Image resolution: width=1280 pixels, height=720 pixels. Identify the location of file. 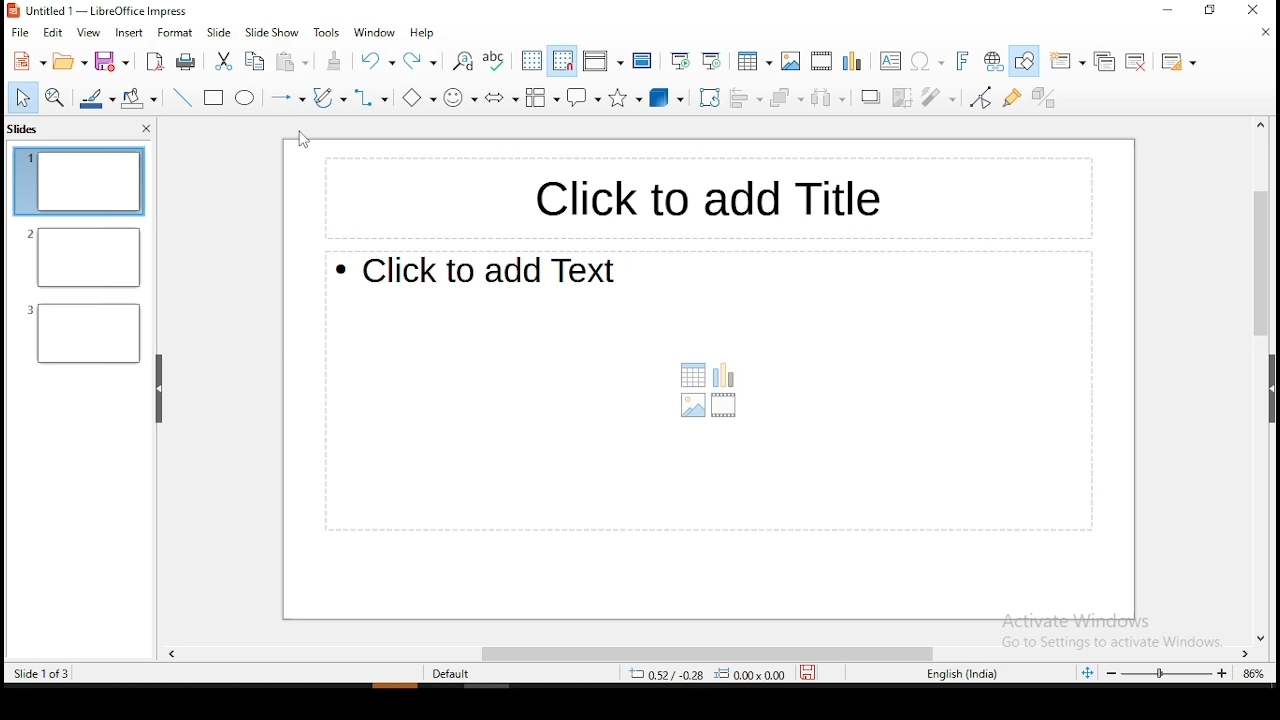
(22, 35).